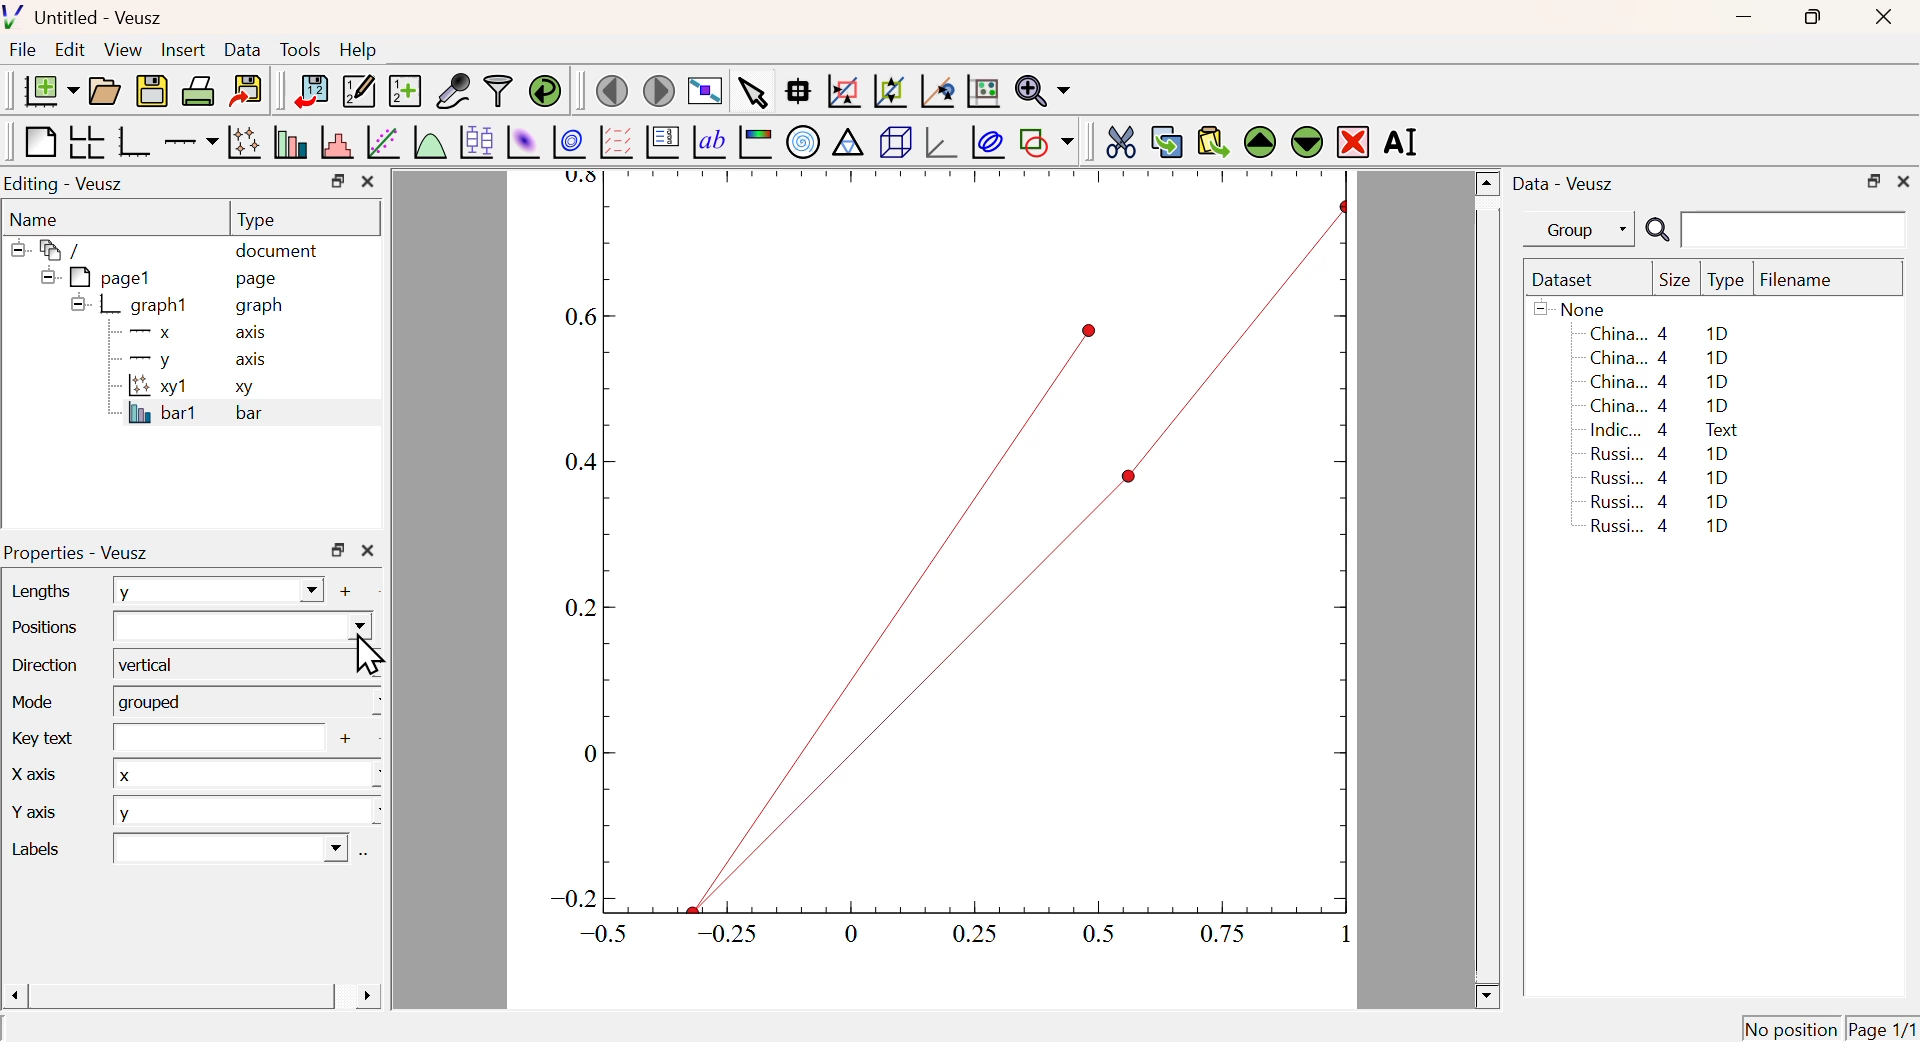 The height and width of the screenshot is (1042, 1920). Describe the element at coordinates (85, 141) in the screenshot. I see `Arrange graph in grid` at that location.